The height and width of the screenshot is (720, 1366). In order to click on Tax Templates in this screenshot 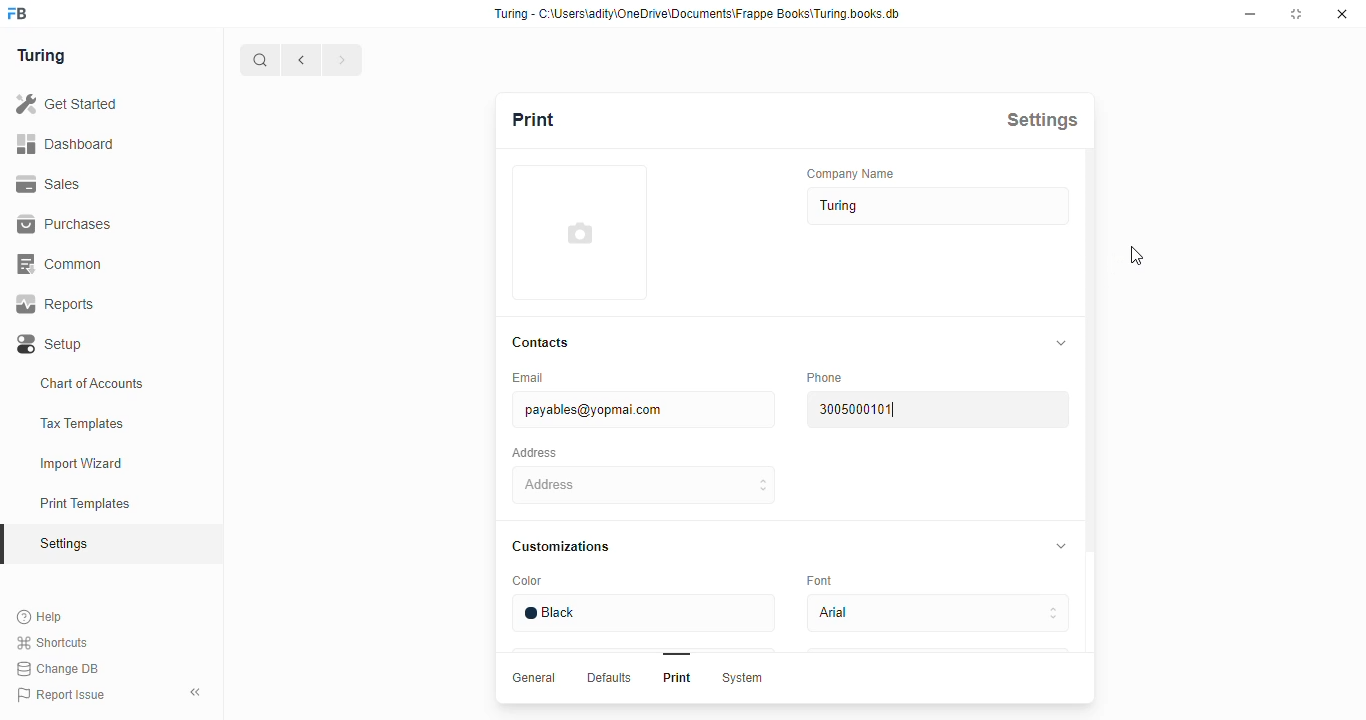, I will do `click(92, 421)`.